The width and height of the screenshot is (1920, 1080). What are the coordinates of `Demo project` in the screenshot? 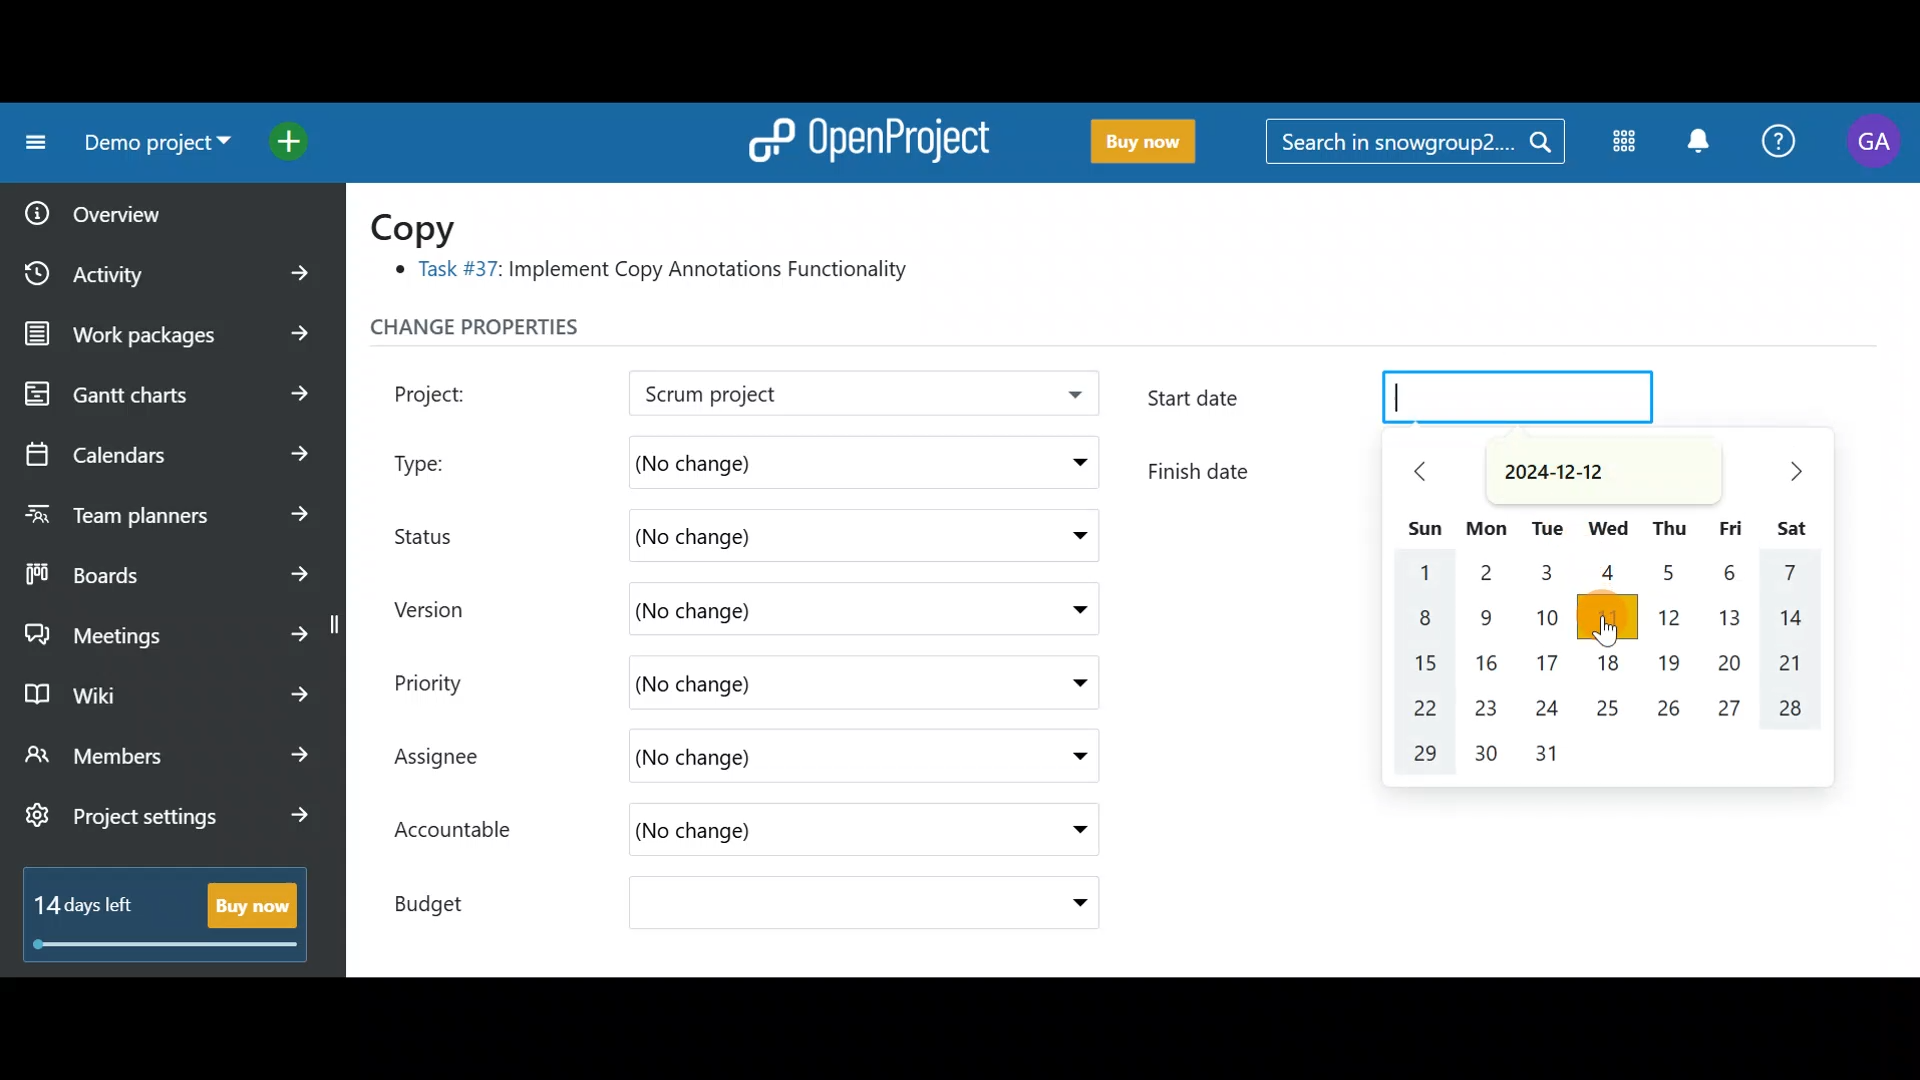 It's located at (150, 147).